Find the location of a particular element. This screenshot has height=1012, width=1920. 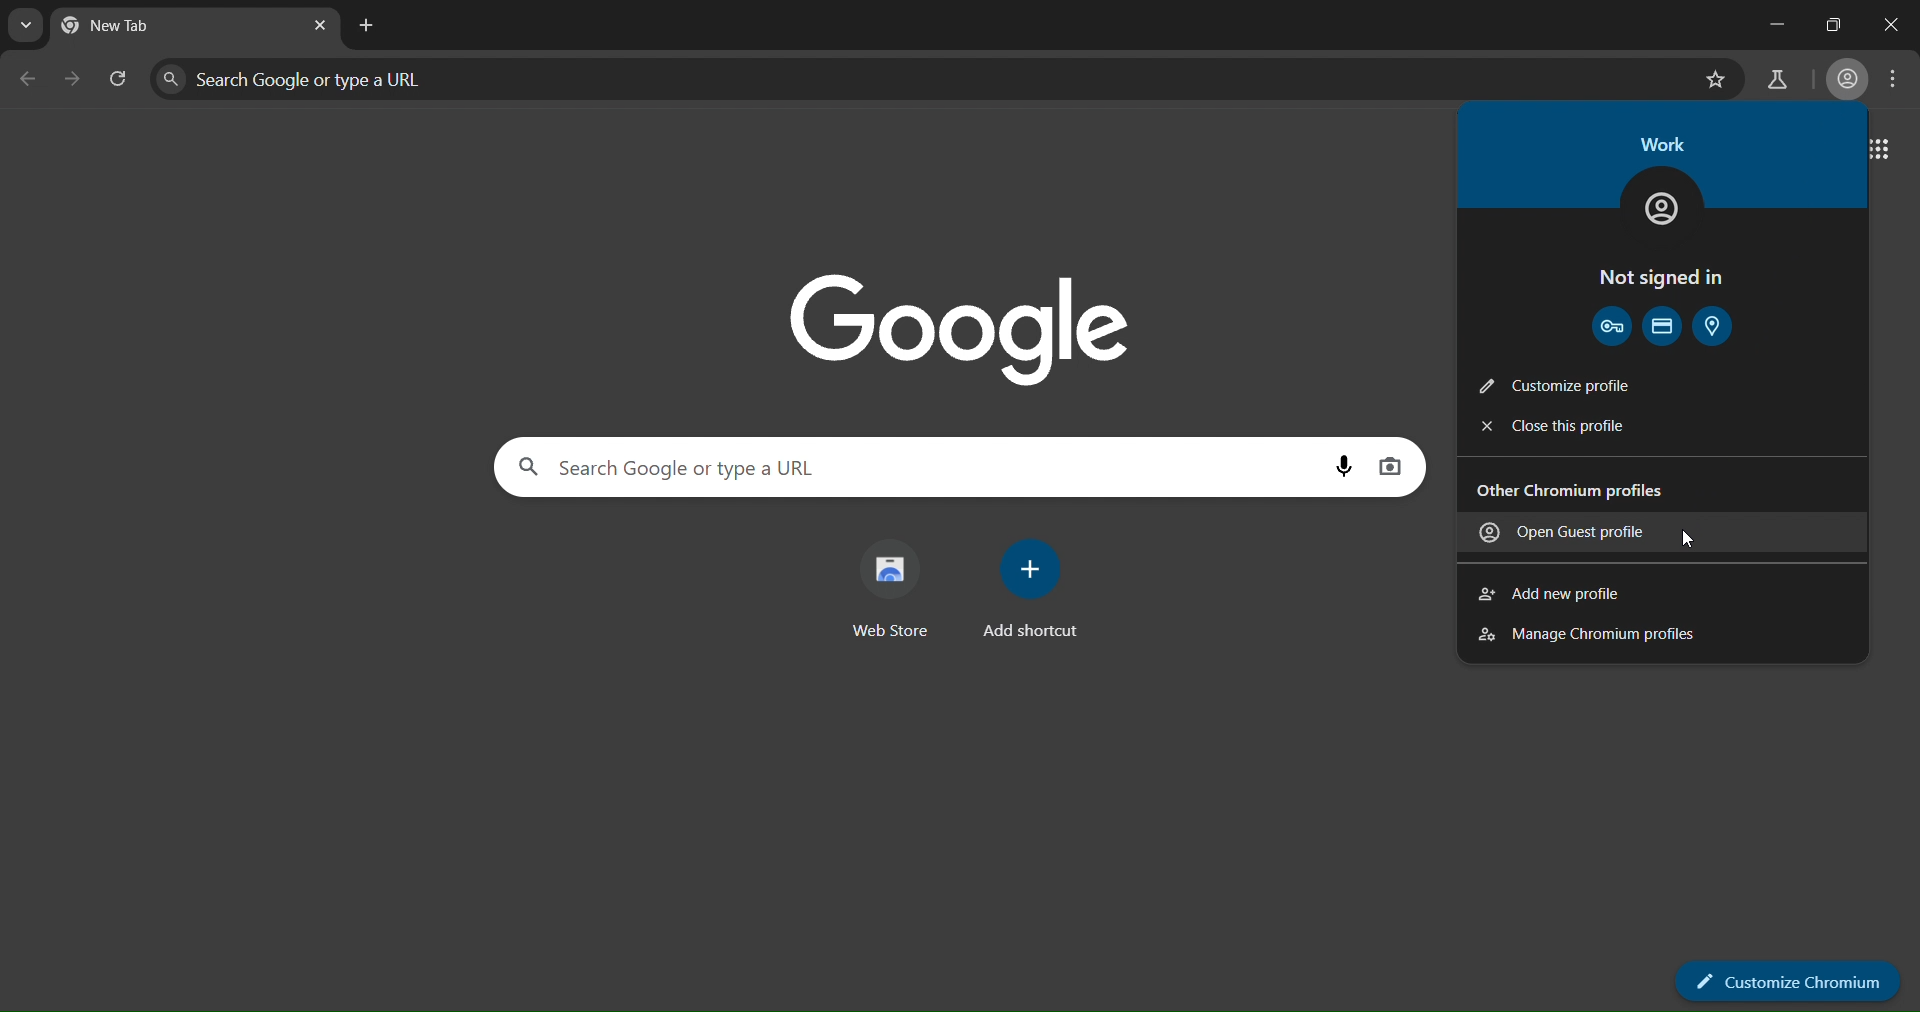

add new profile is located at coordinates (1555, 593).